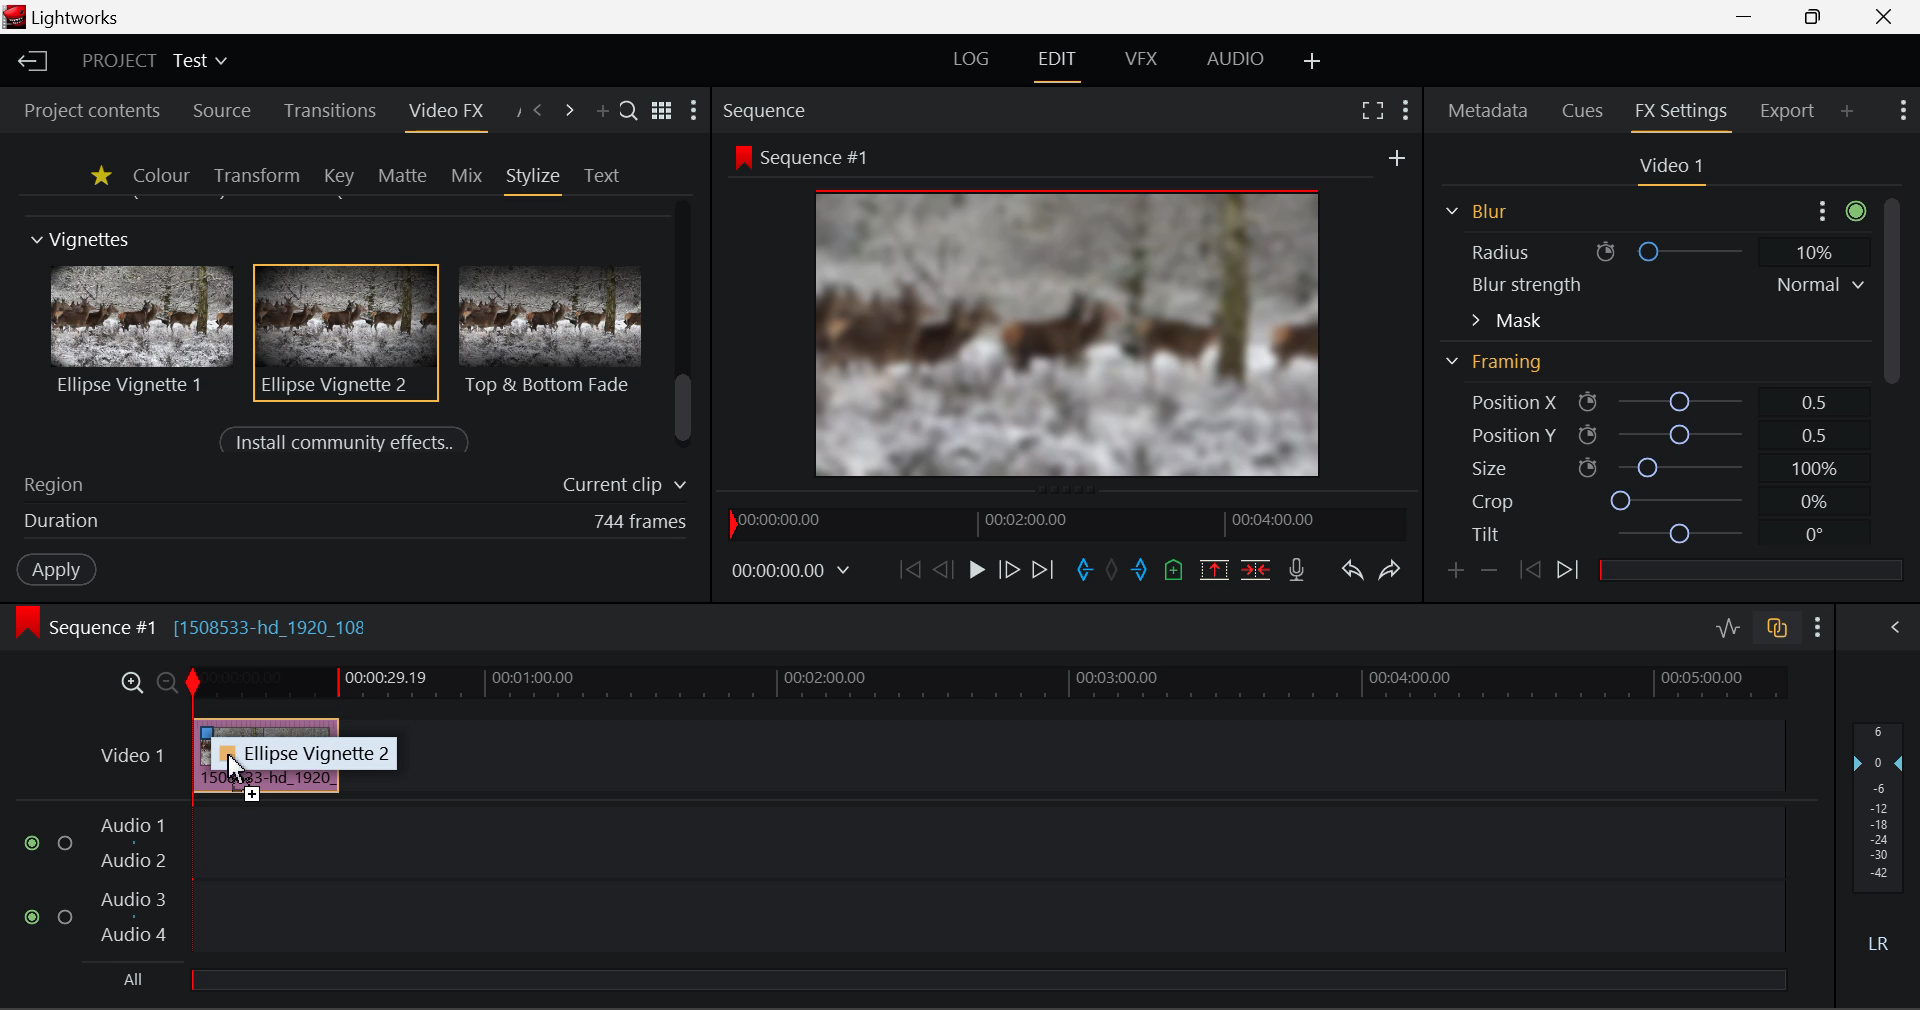  What do you see at coordinates (1665, 284) in the screenshot?
I see `Blur strength Normal v` at bounding box center [1665, 284].